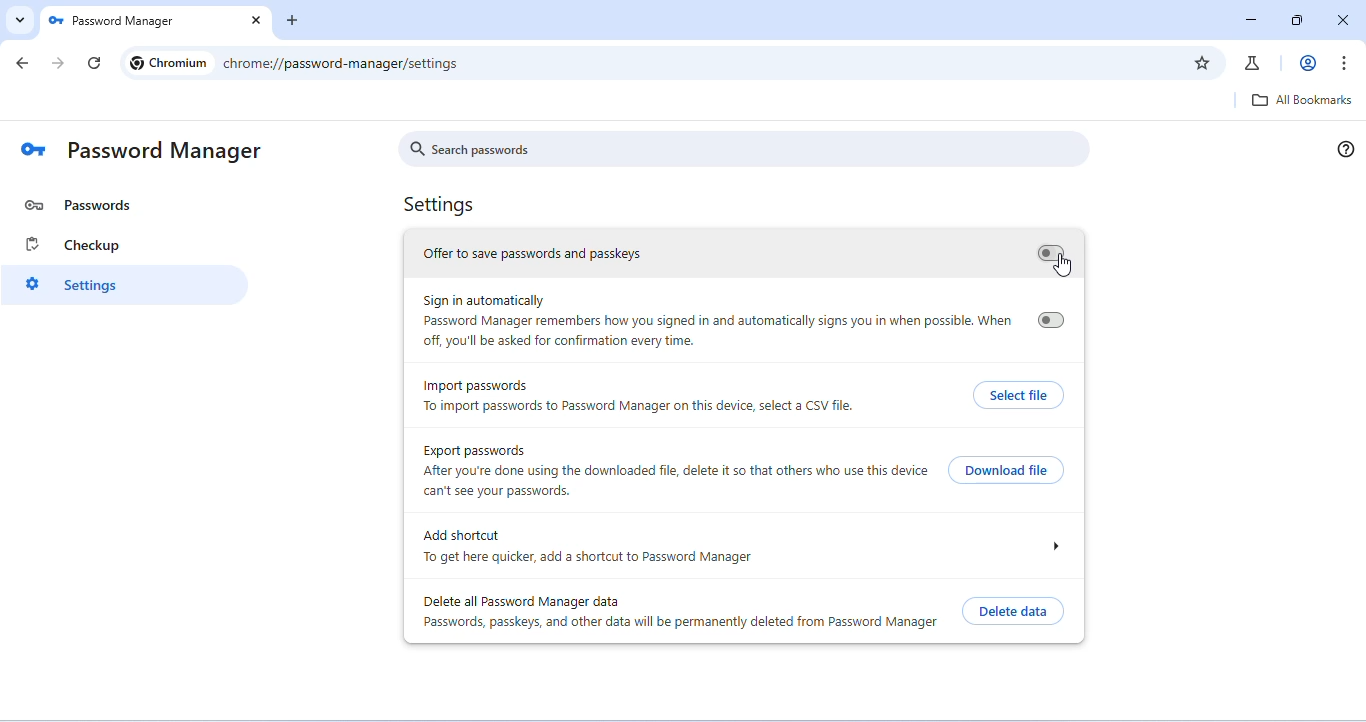  What do you see at coordinates (1009, 469) in the screenshot?
I see `download file` at bounding box center [1009, 469].